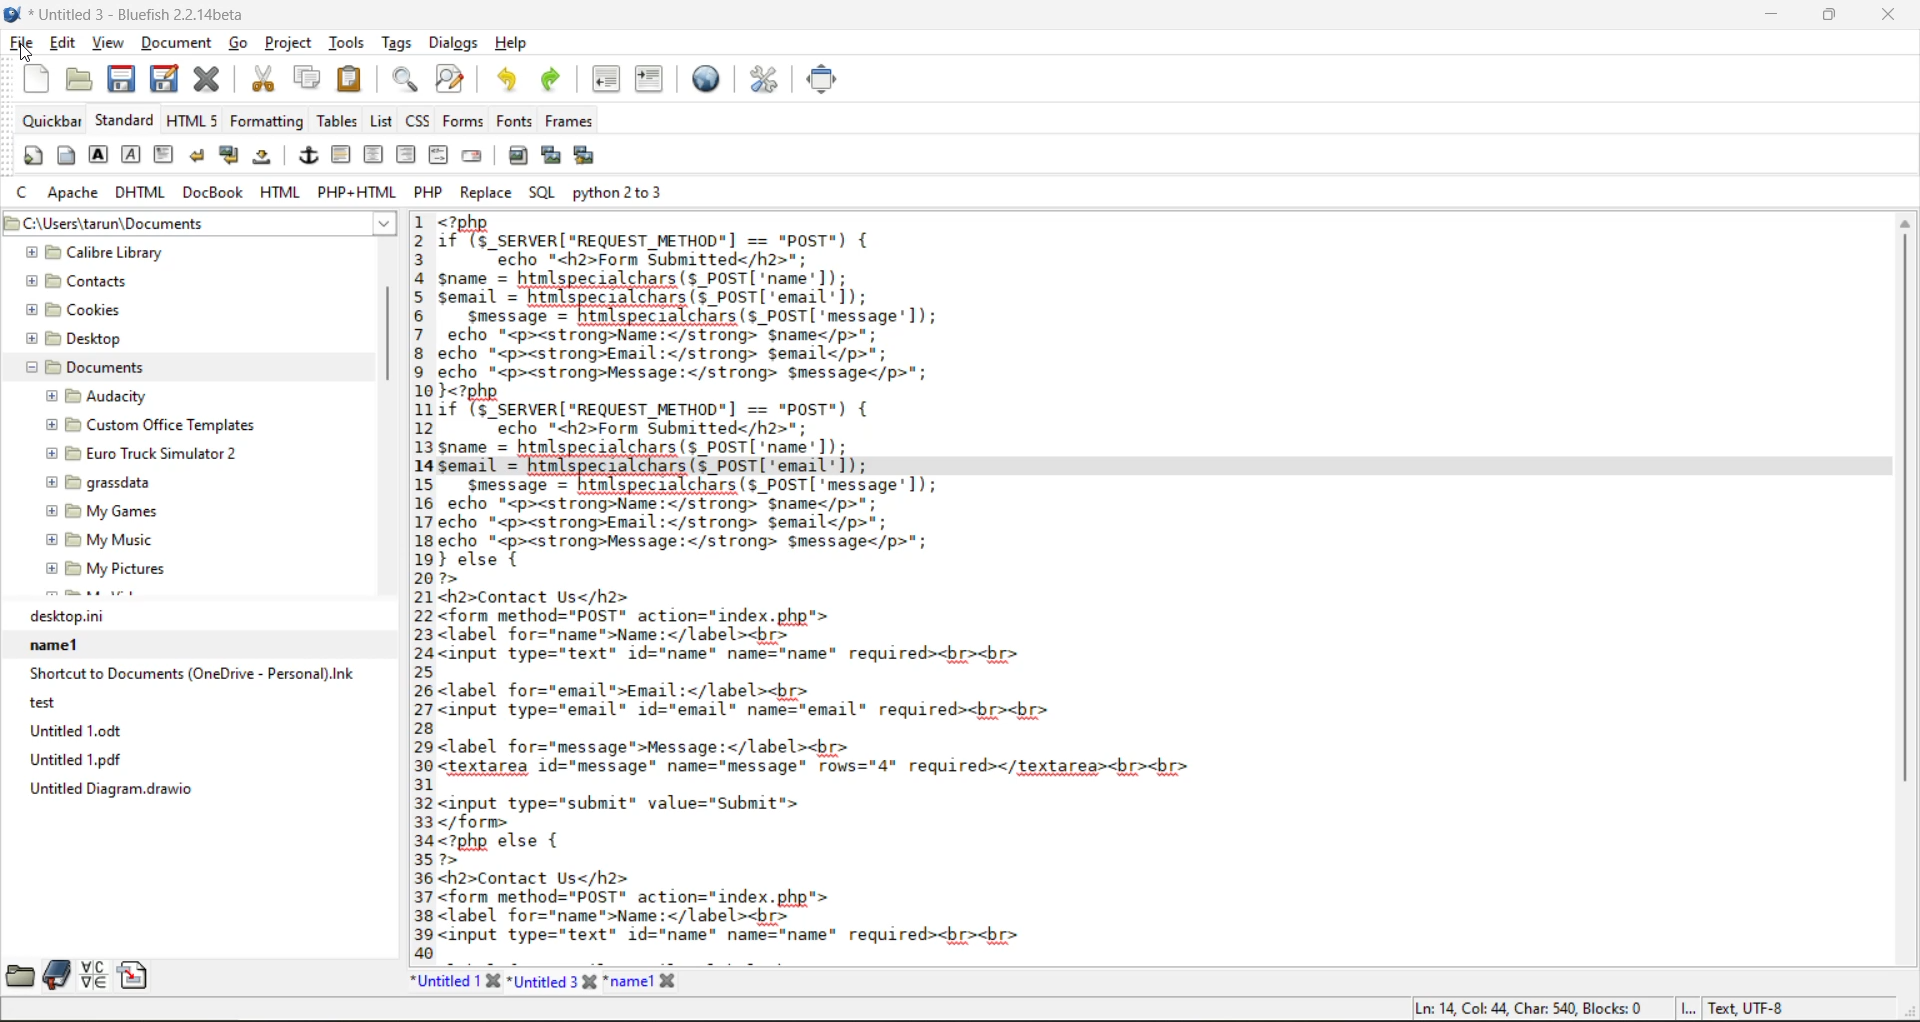 The width and height of the screenshot is (1920, 1022). What do you see at coordinates (407, 81) in the screenshot?
I see `find bar` at bounding box center [407, 81].